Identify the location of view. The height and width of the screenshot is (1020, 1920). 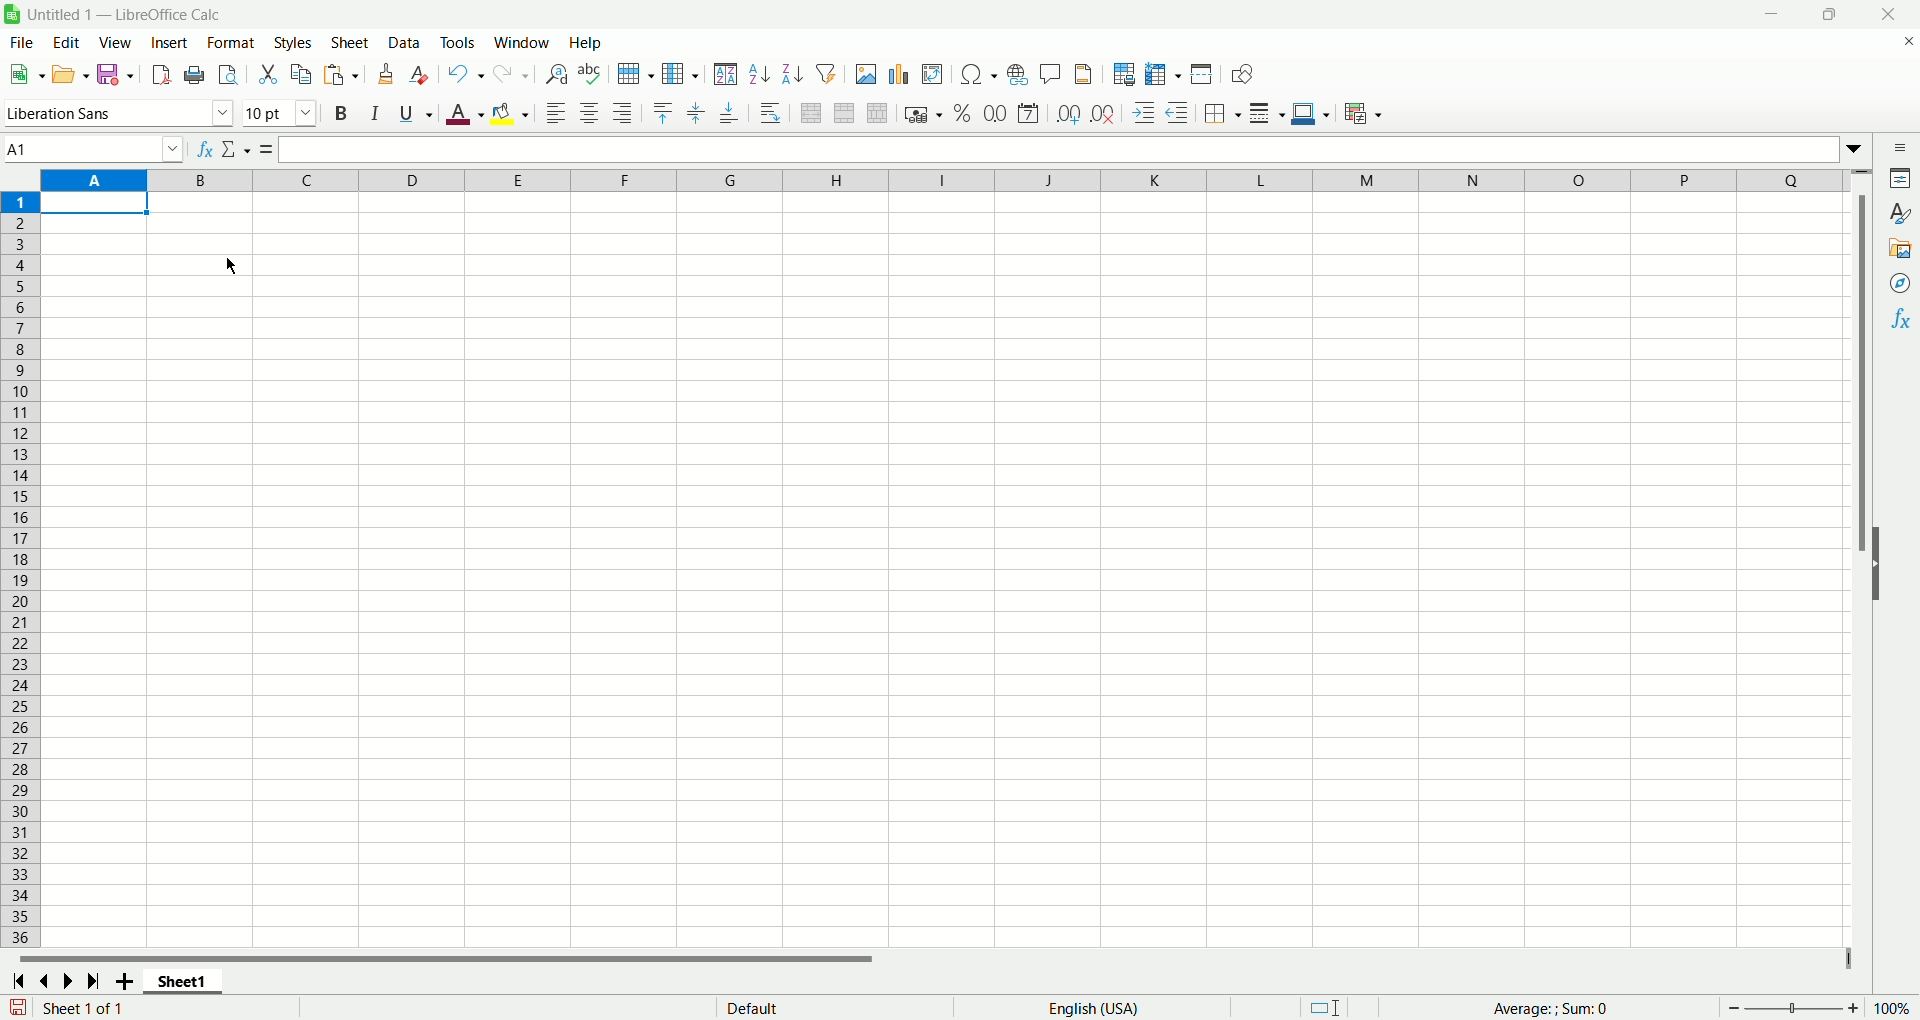
(117, 42).